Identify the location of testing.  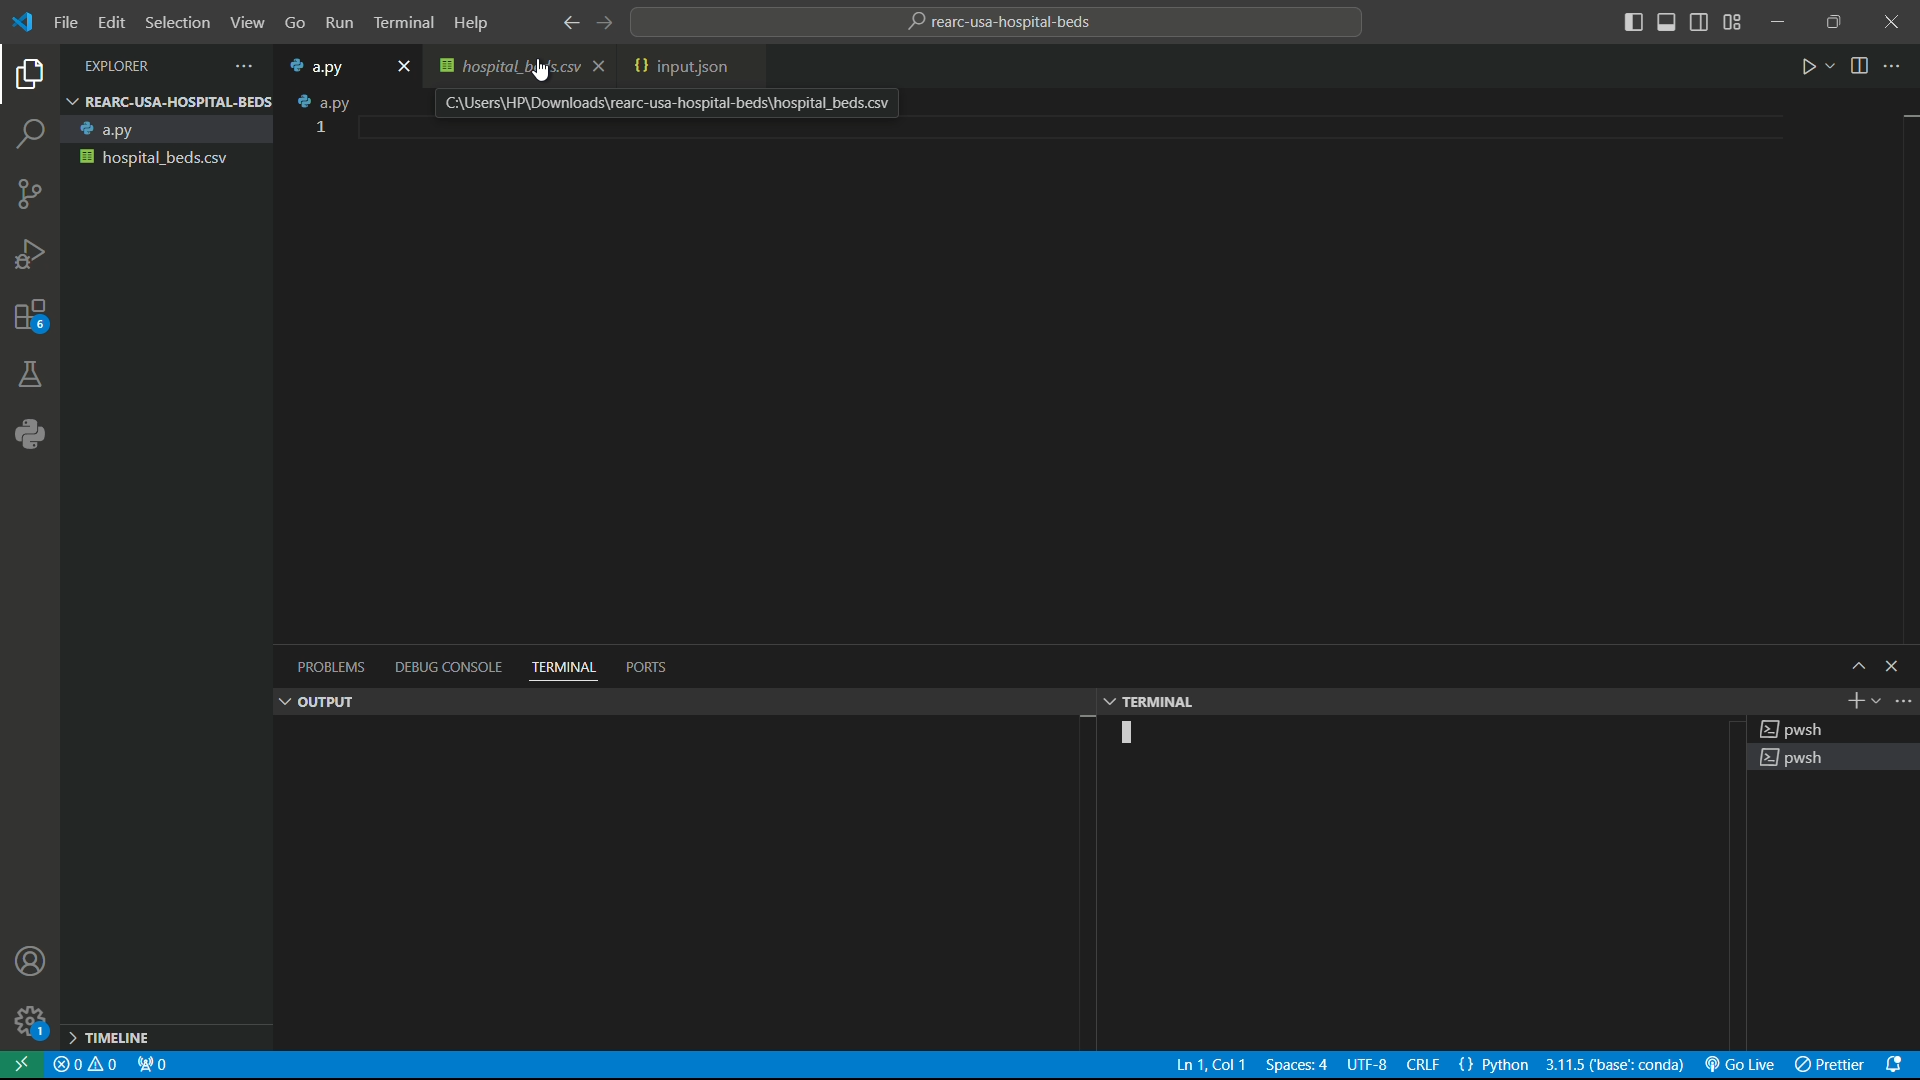
(29, 373).